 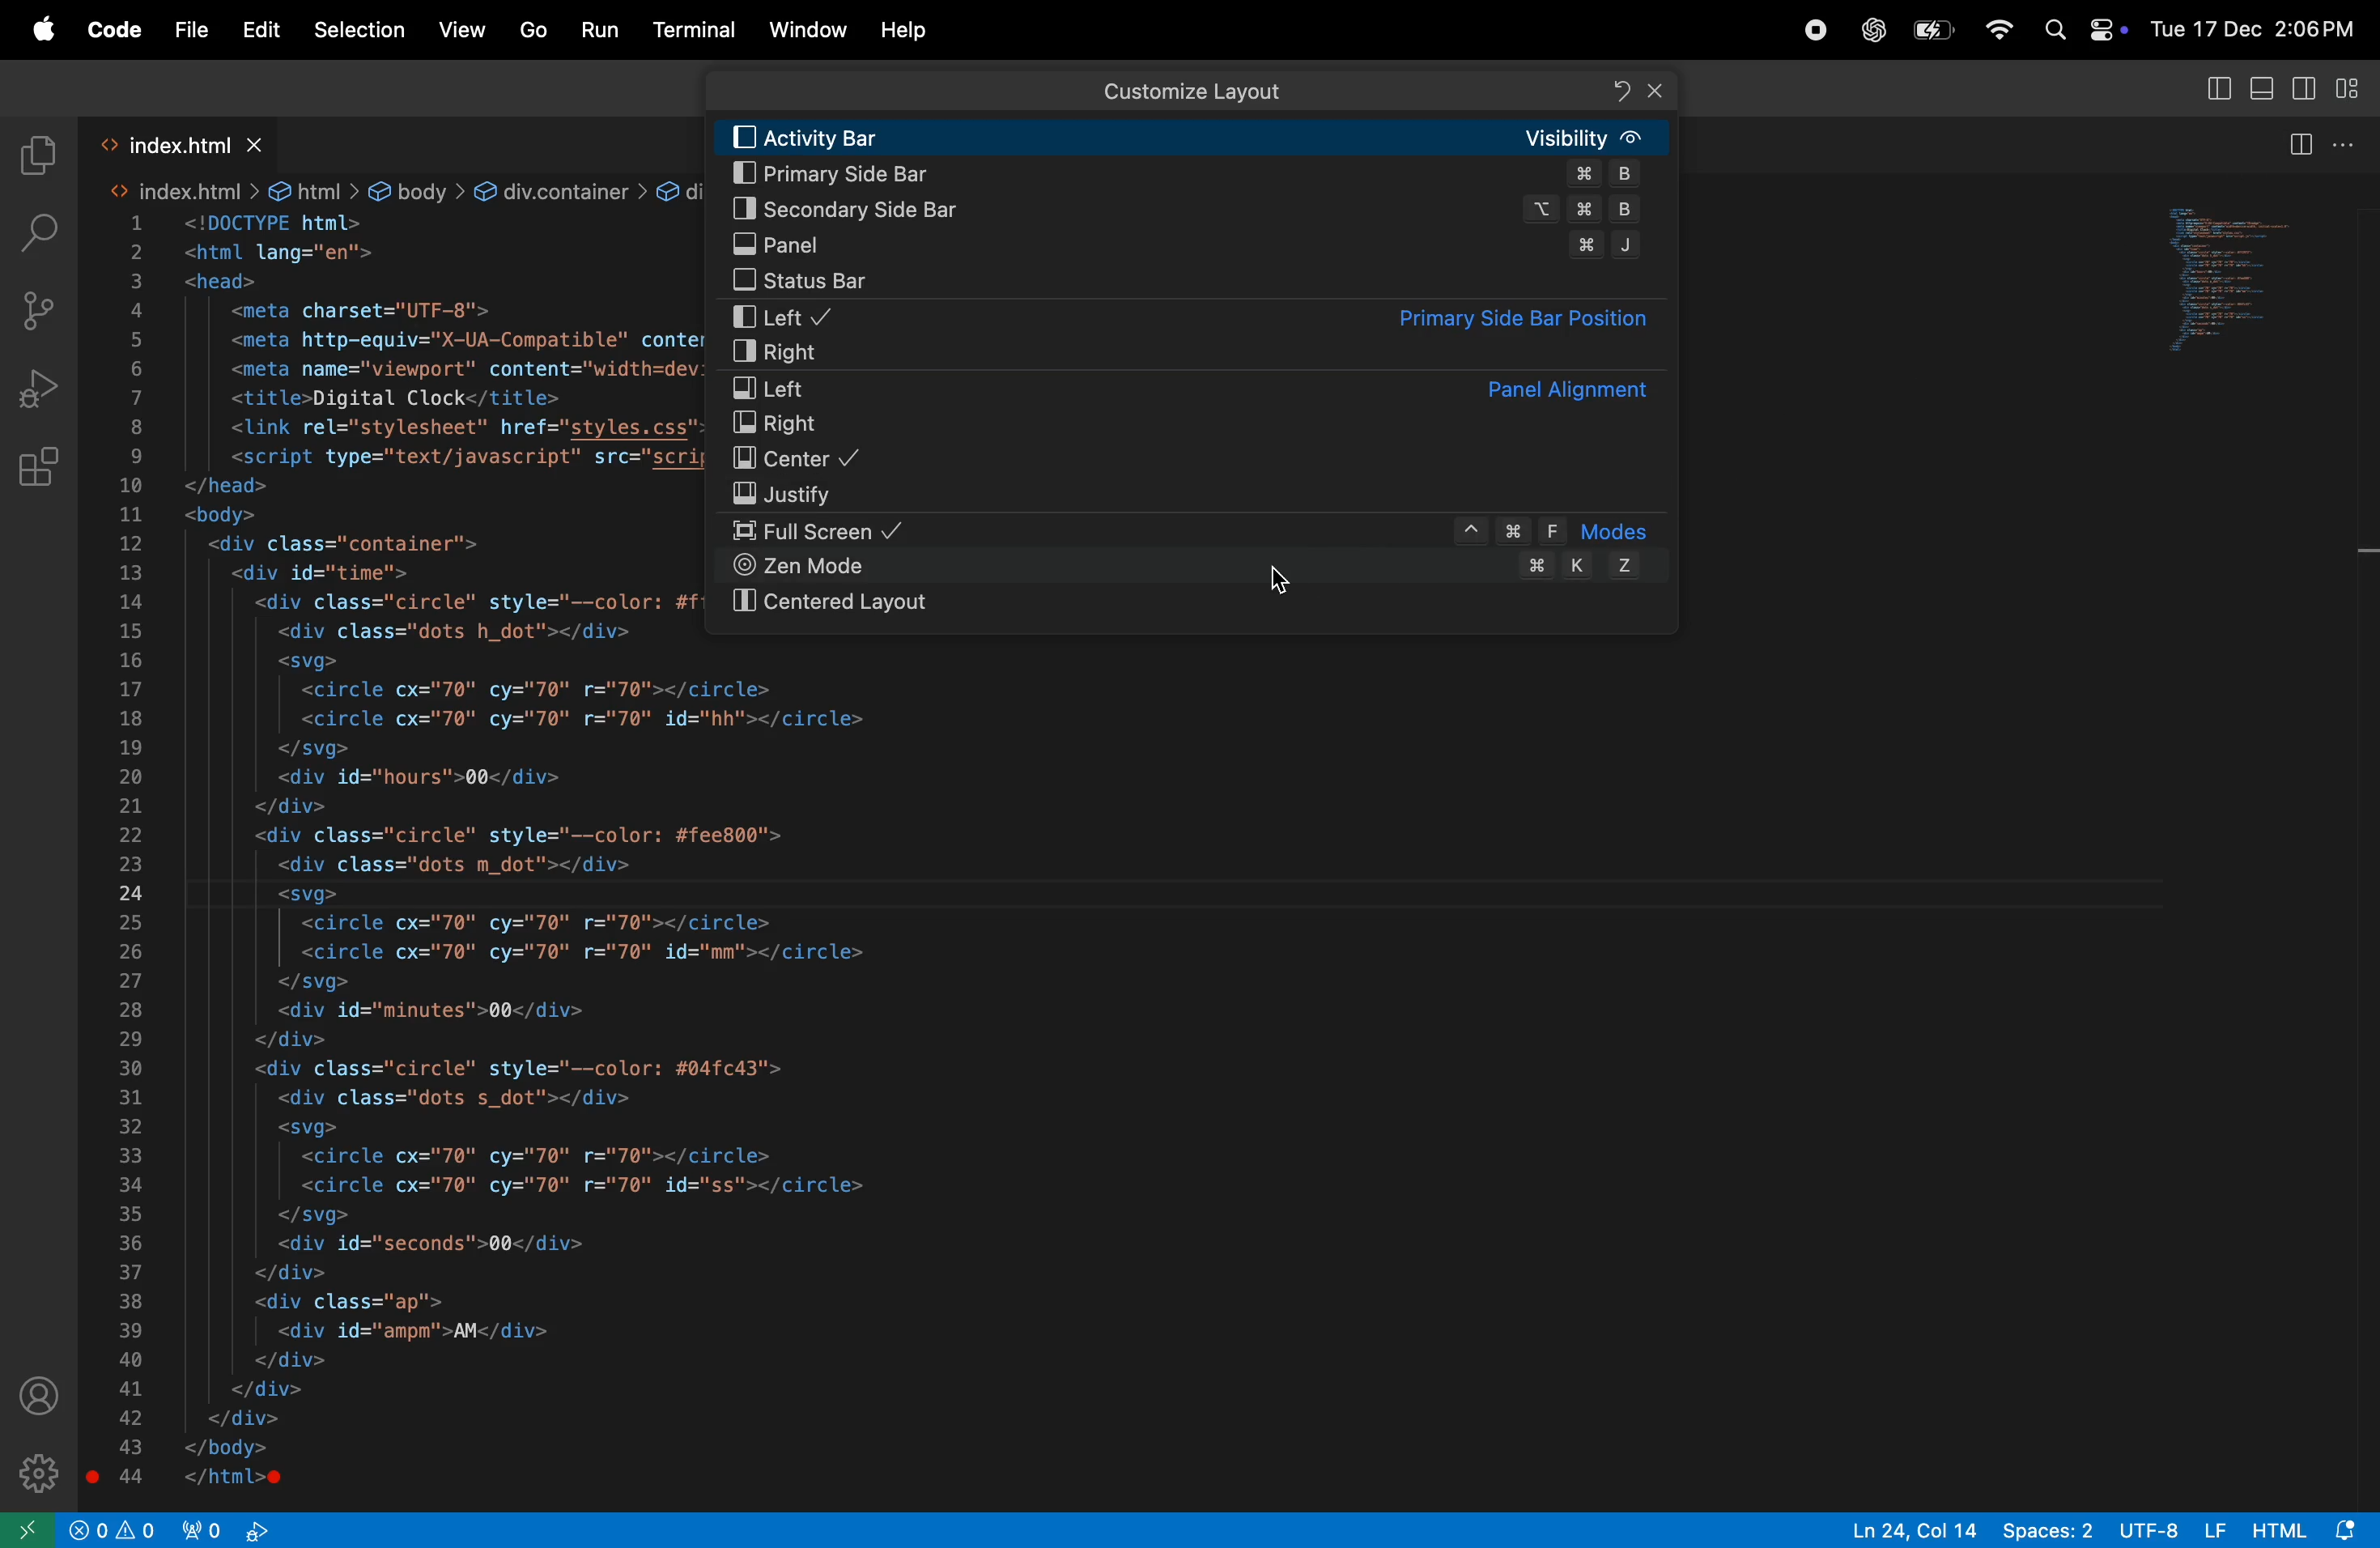 What do you see at coordinates (112, 1529) in the screenshot?
I see `no problems` at bounding box center [112, 1529].